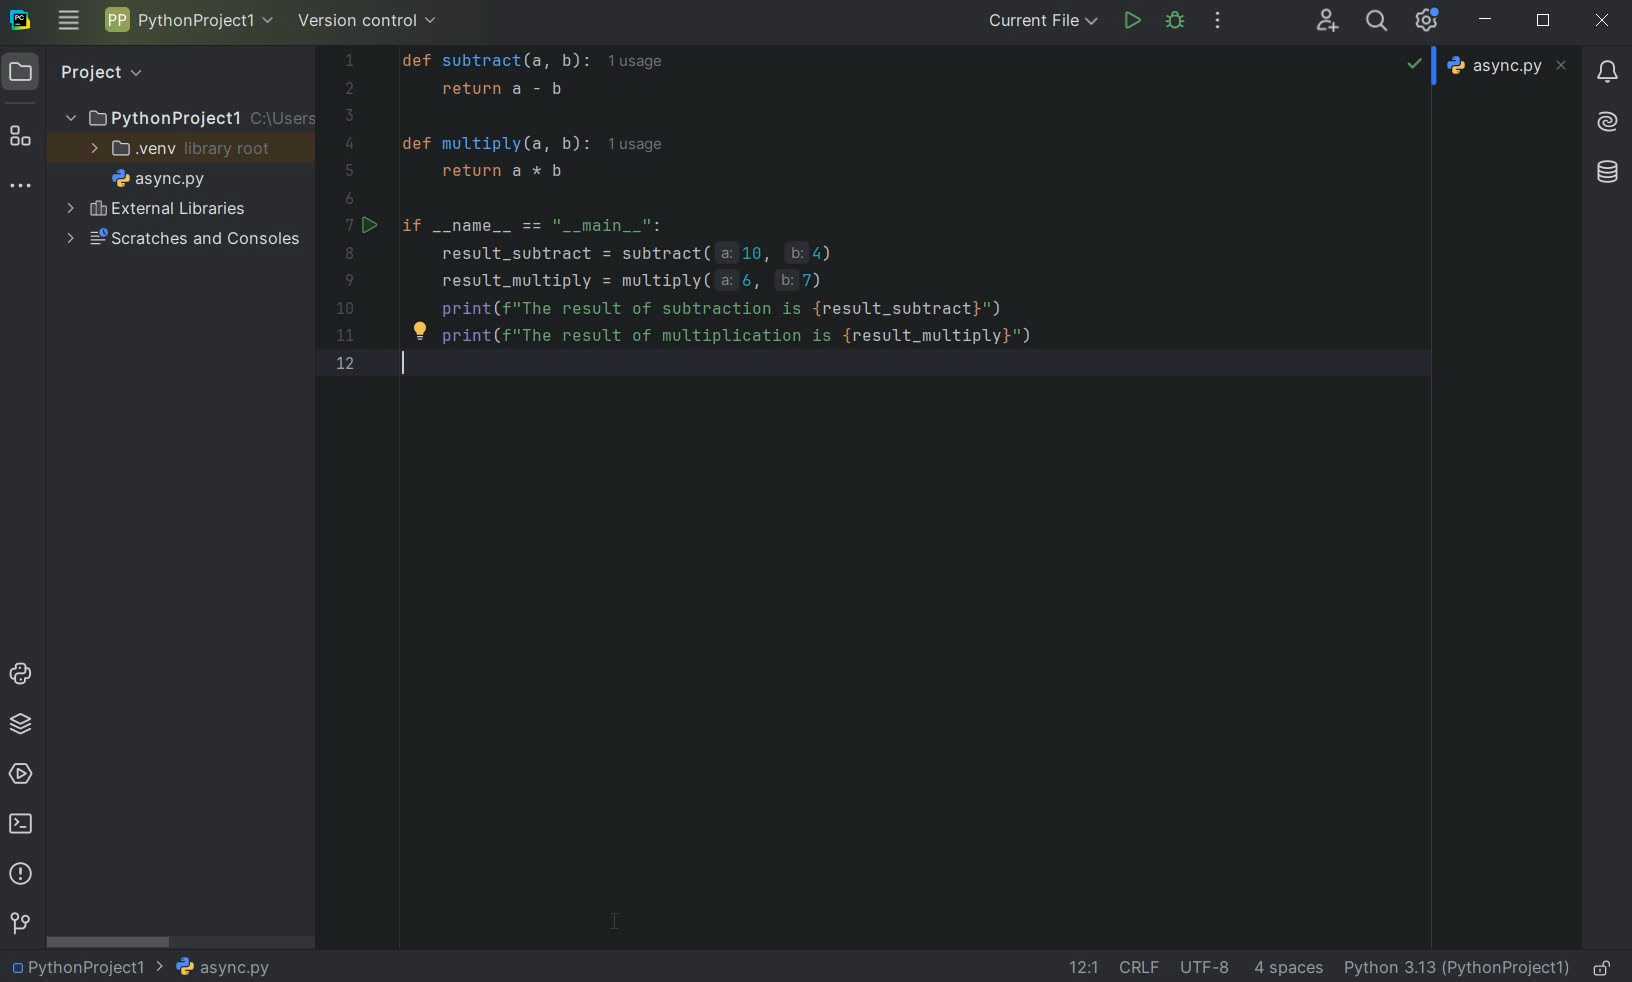  Describe the element at coordinates (1510, 65) in the screenshot. I see `file name` at that location.